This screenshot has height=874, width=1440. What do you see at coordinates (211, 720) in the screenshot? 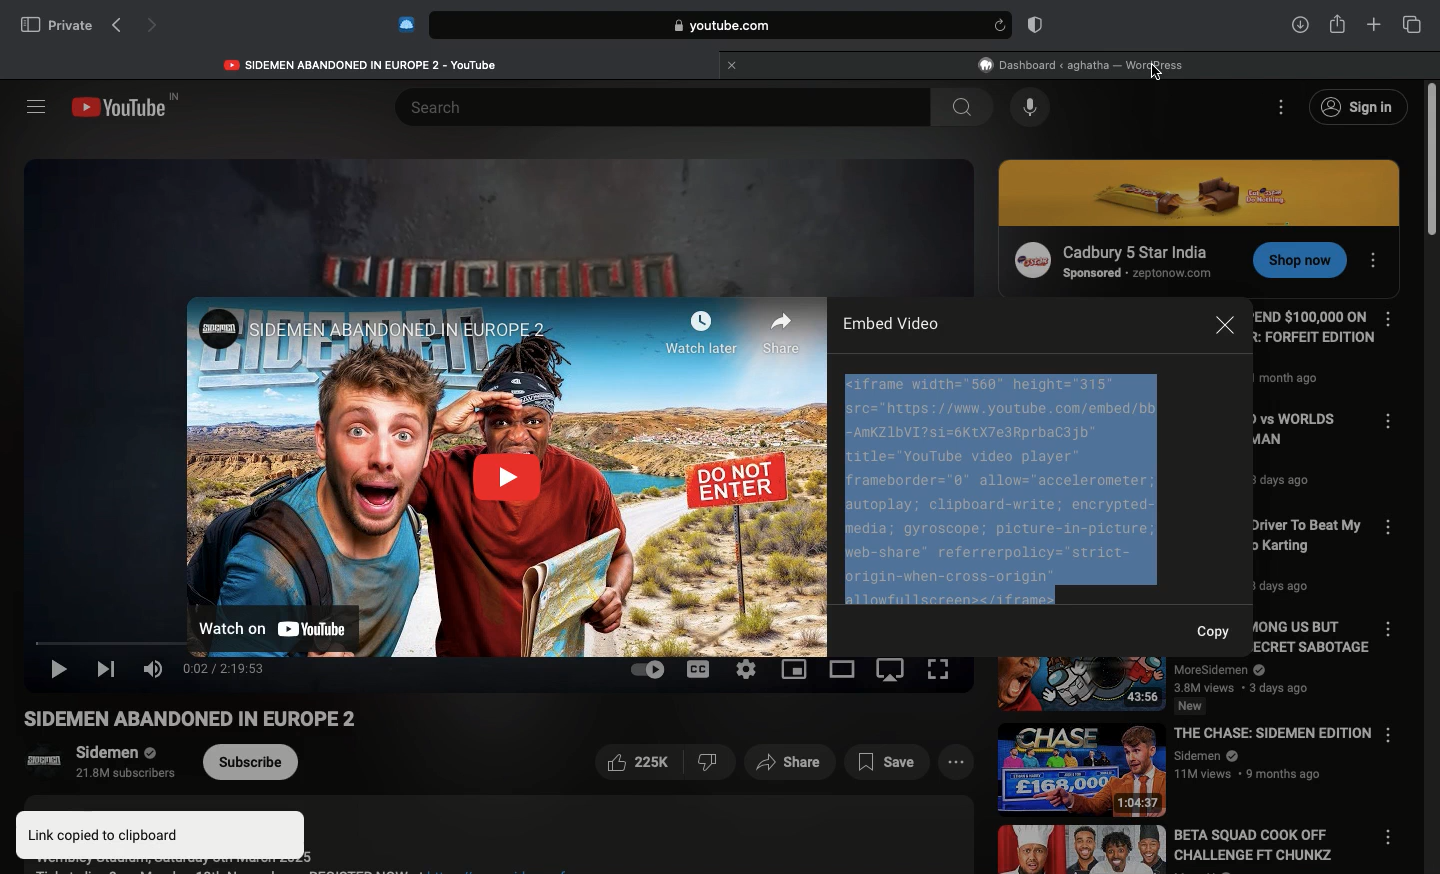
I see `Video name` at bounding box center [211, 720].